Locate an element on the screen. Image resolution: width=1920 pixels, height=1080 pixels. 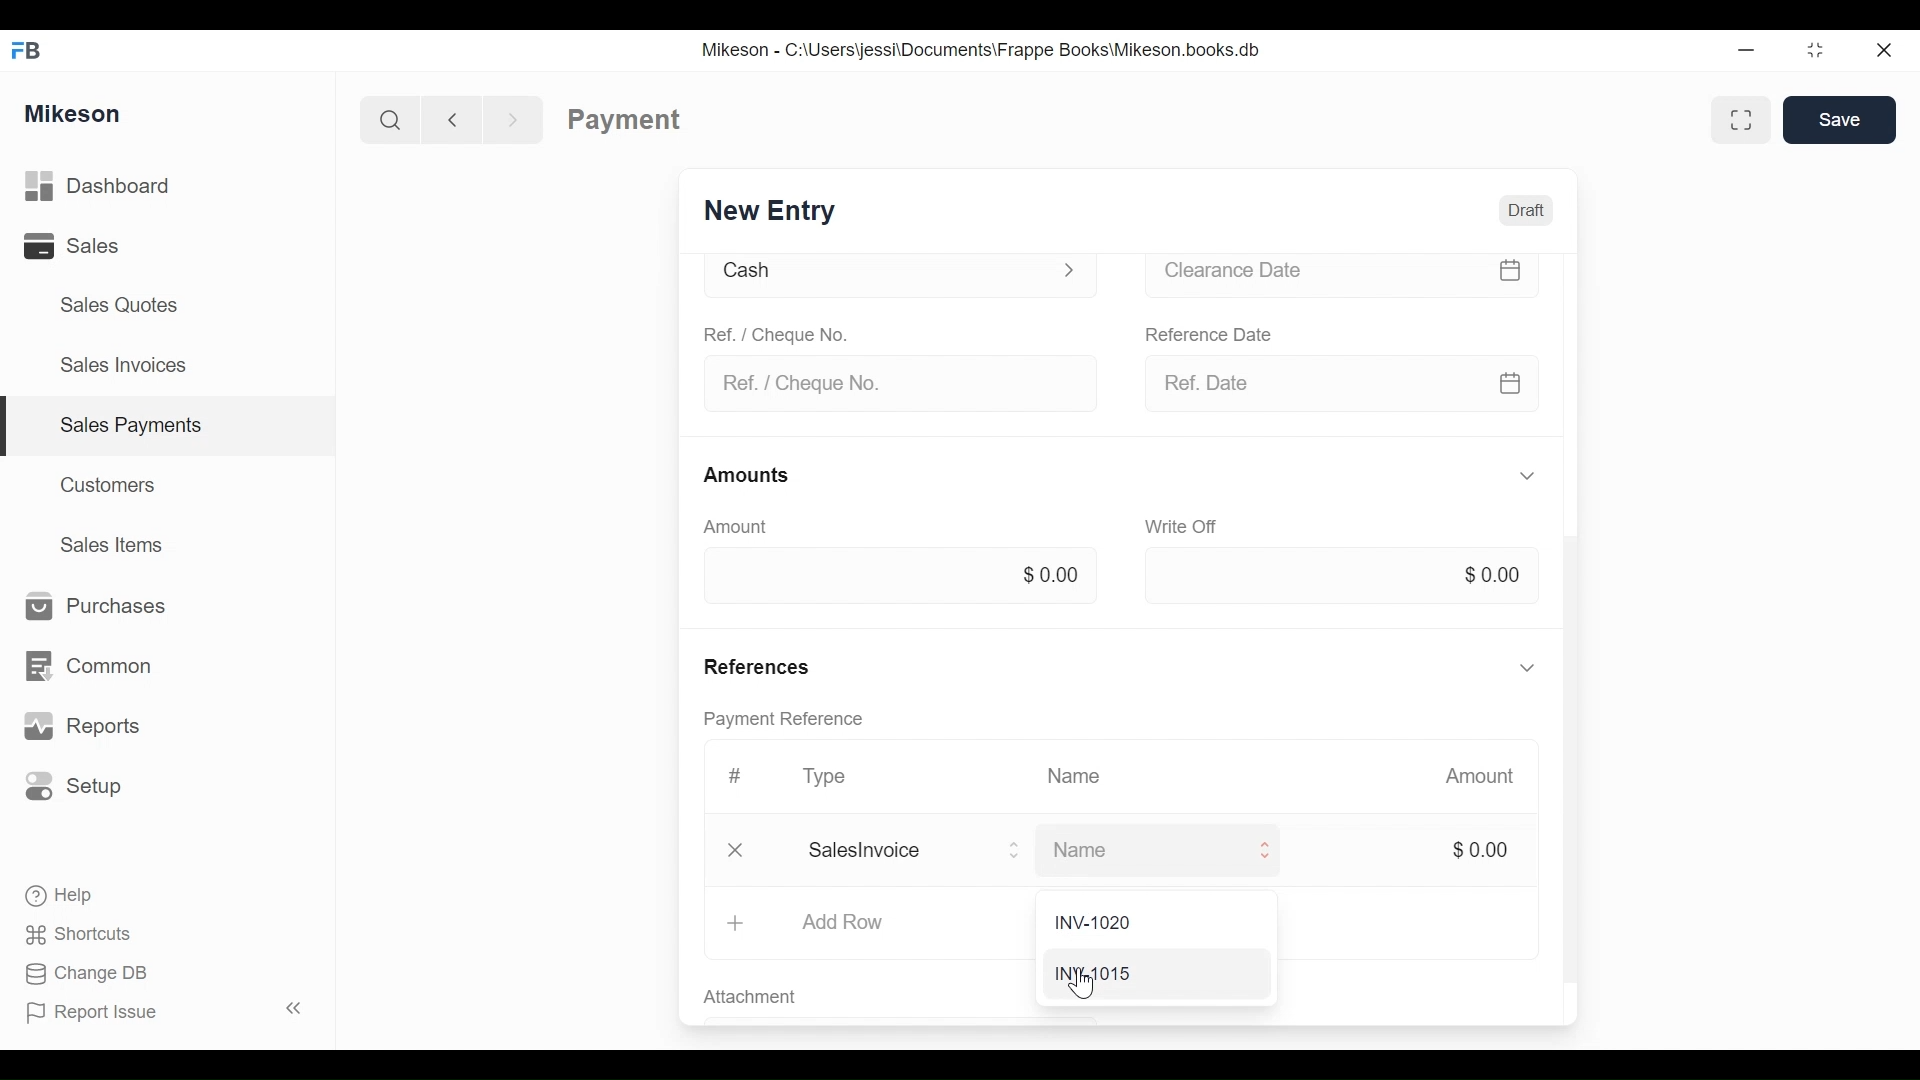
Collapse is located at coordinates (298, 1010).